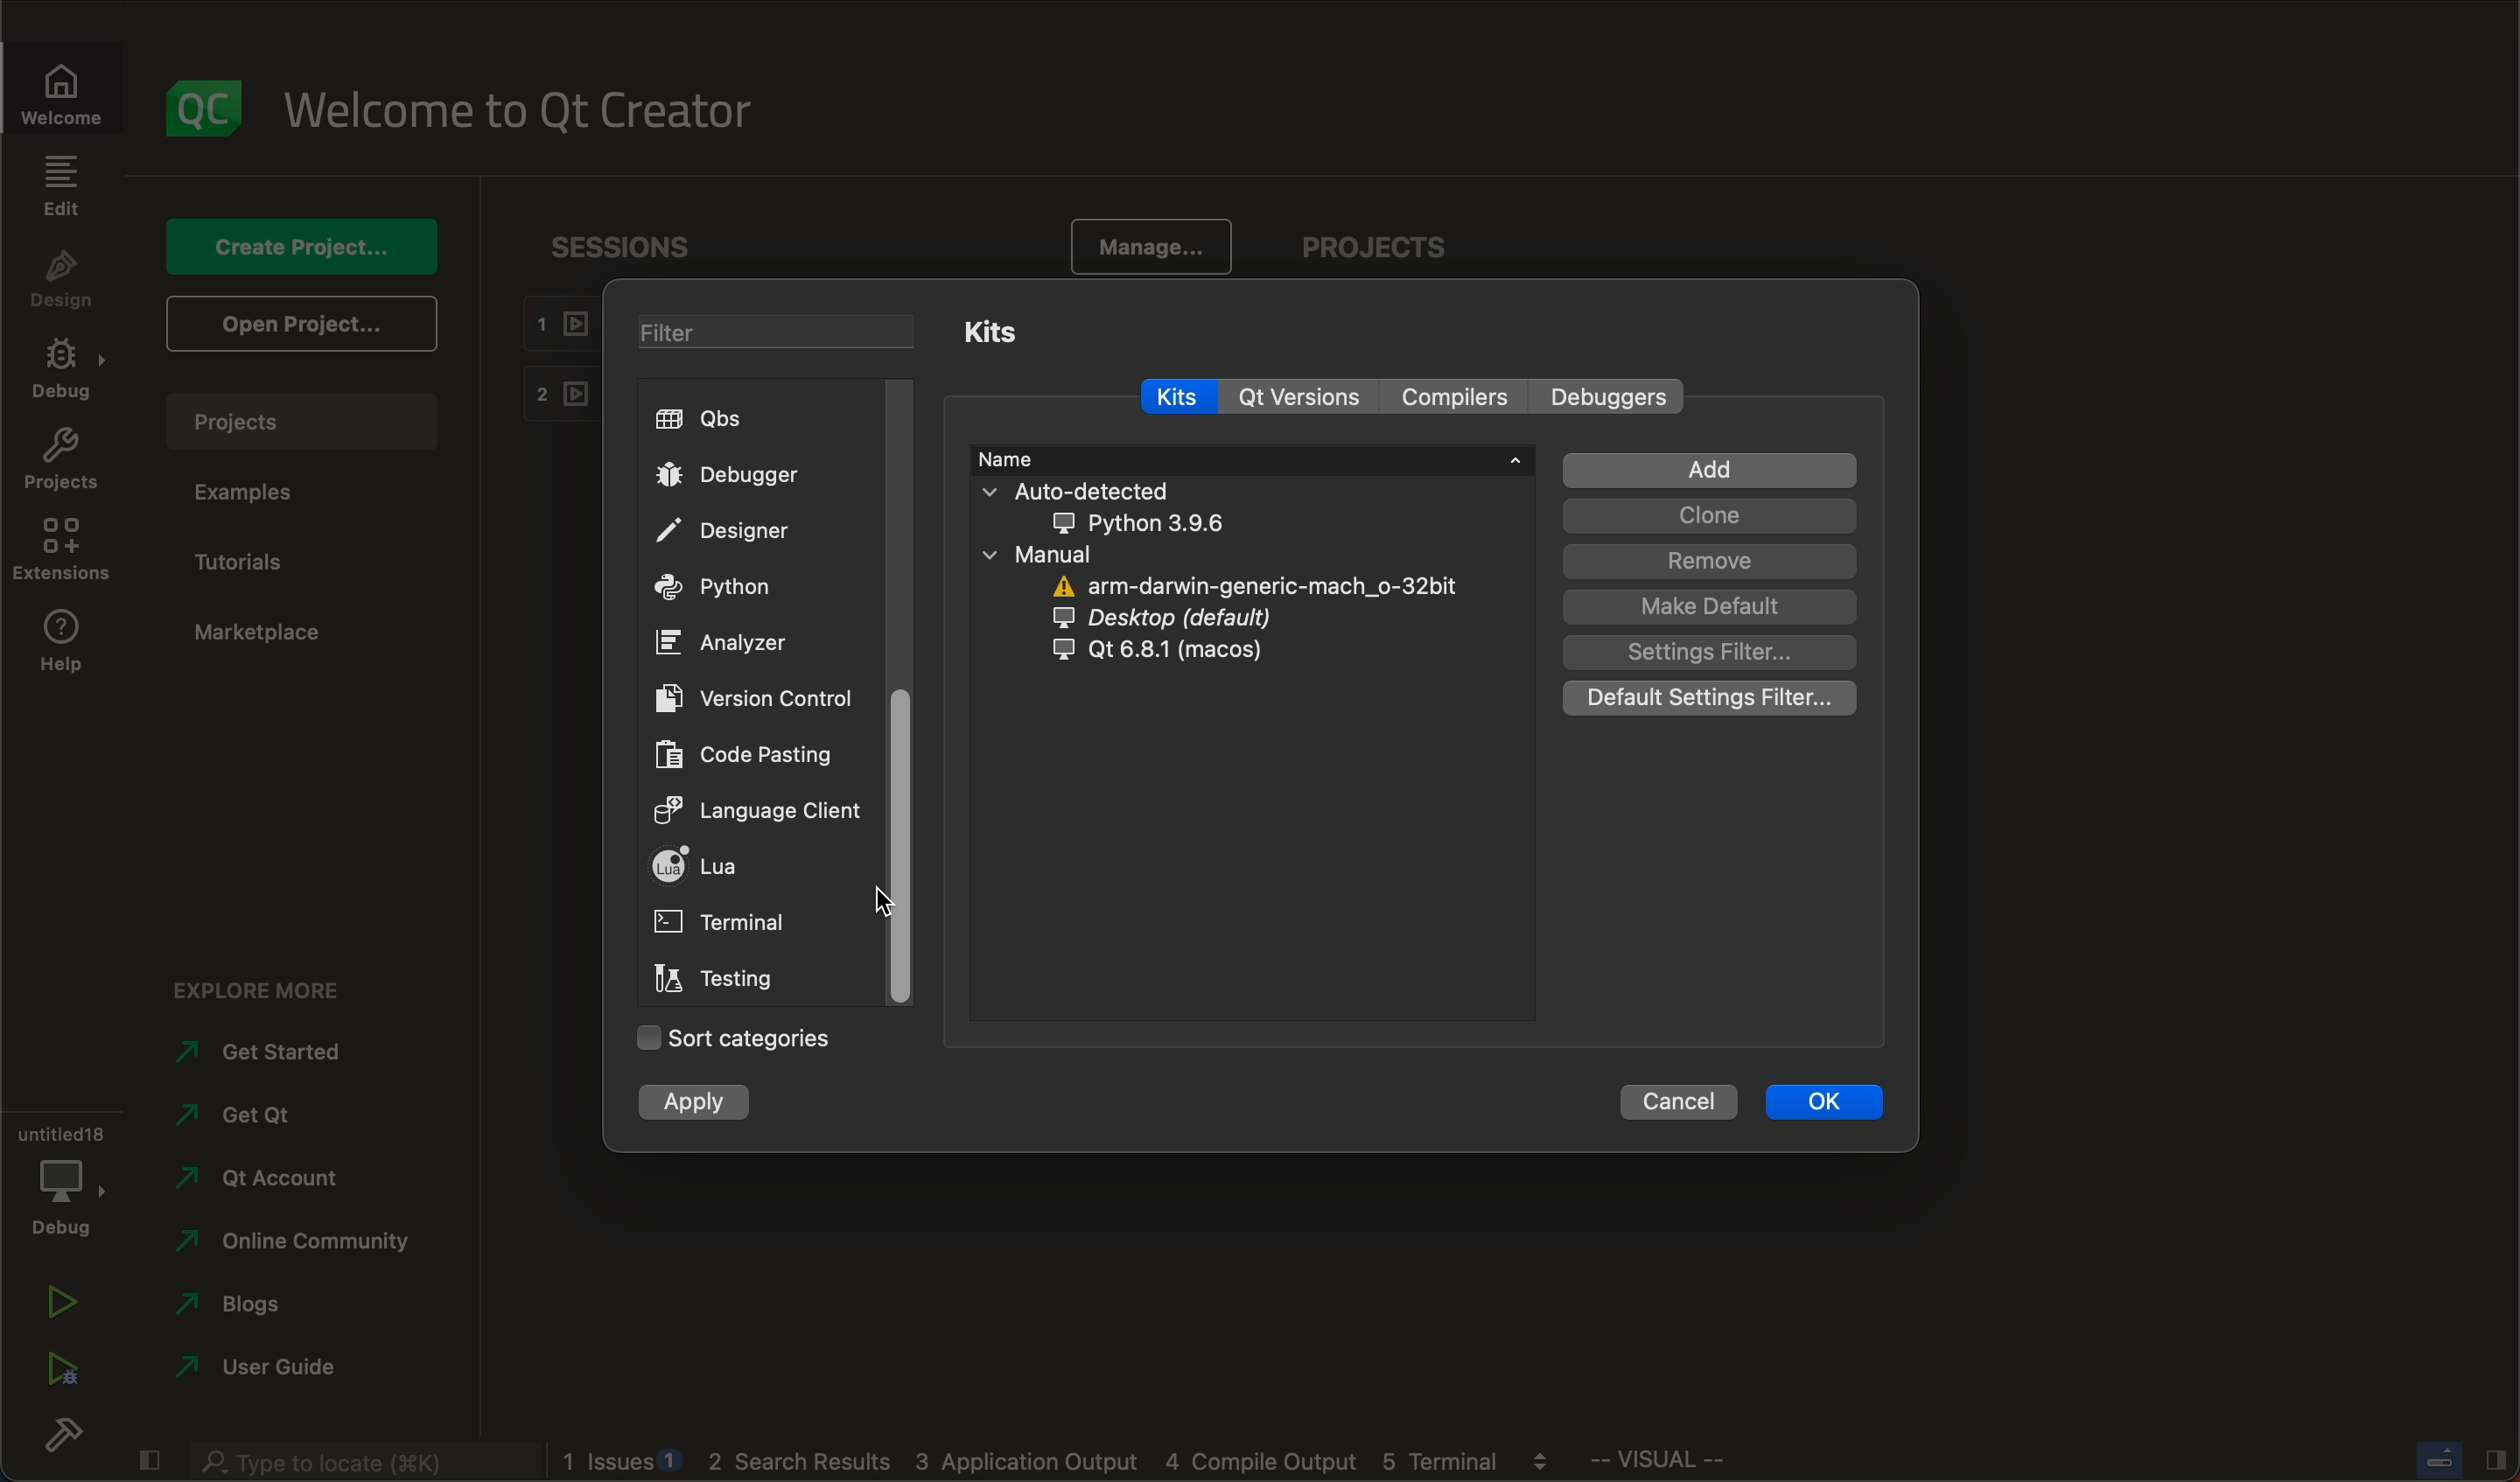 The image size is (2520, 1482). Describe the element at coordinates (309, 417) in the screenshot. I see `projects` at that location.